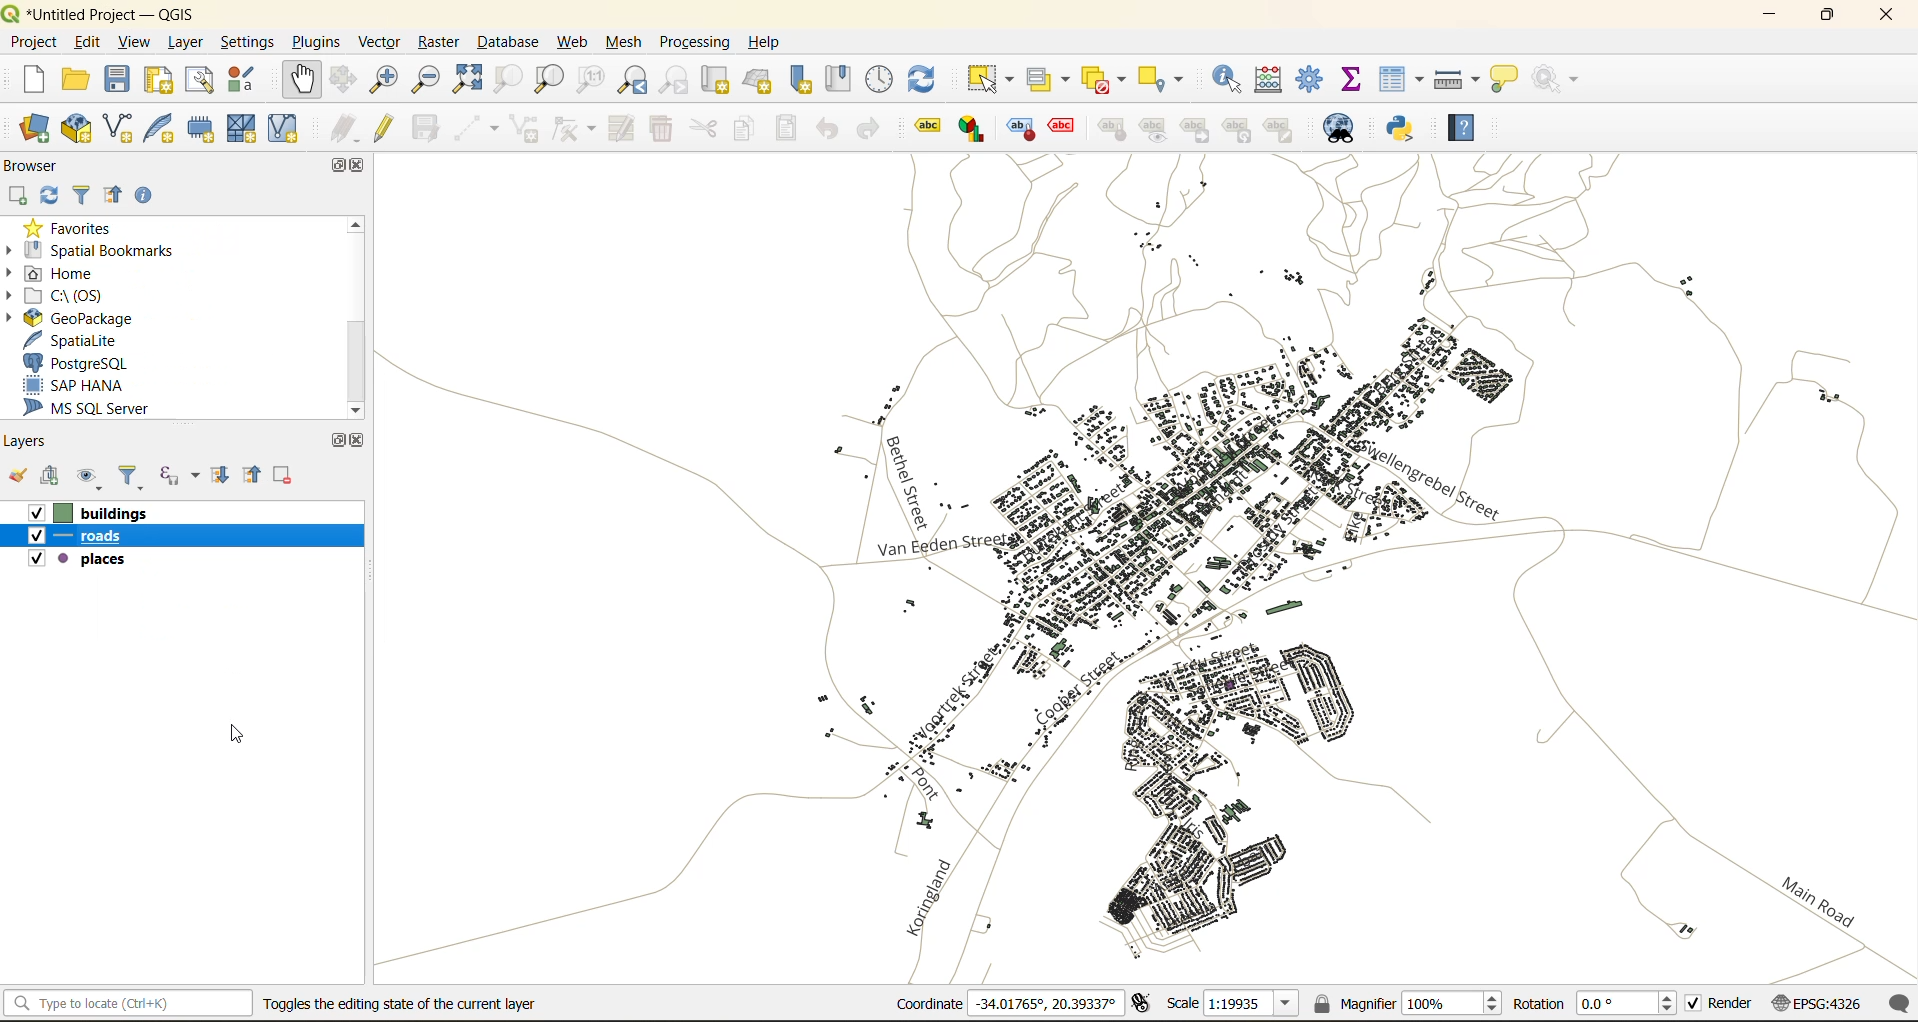 The height and width of the screenshot is (1022, 1918). Describe the element at coordinates (1819, 1002) in the screenshot. I see `crs` at that location.